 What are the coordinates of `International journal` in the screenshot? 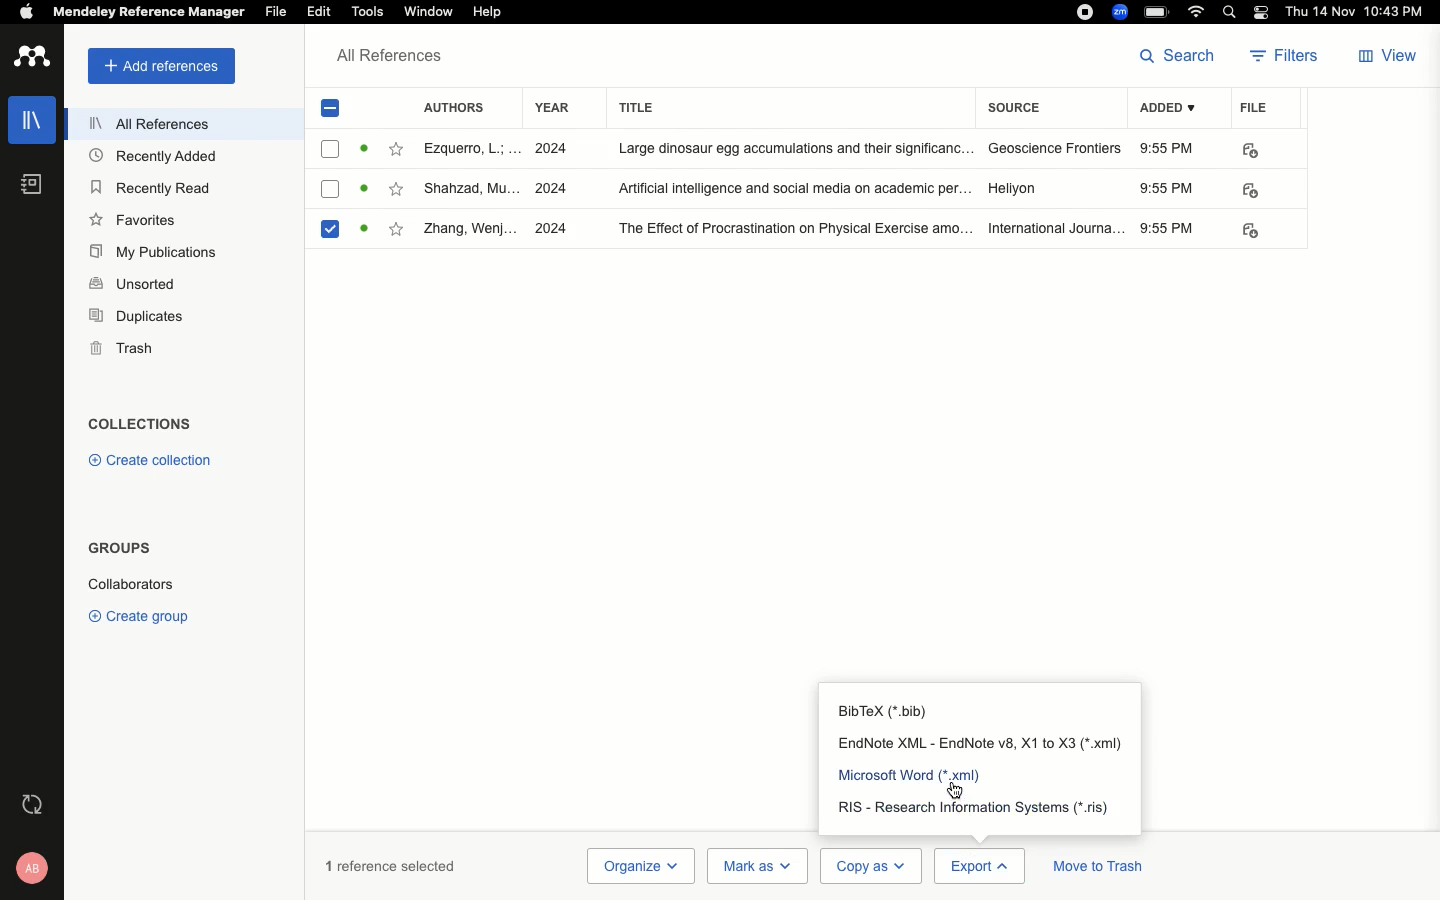 It's located at (1056, 228).